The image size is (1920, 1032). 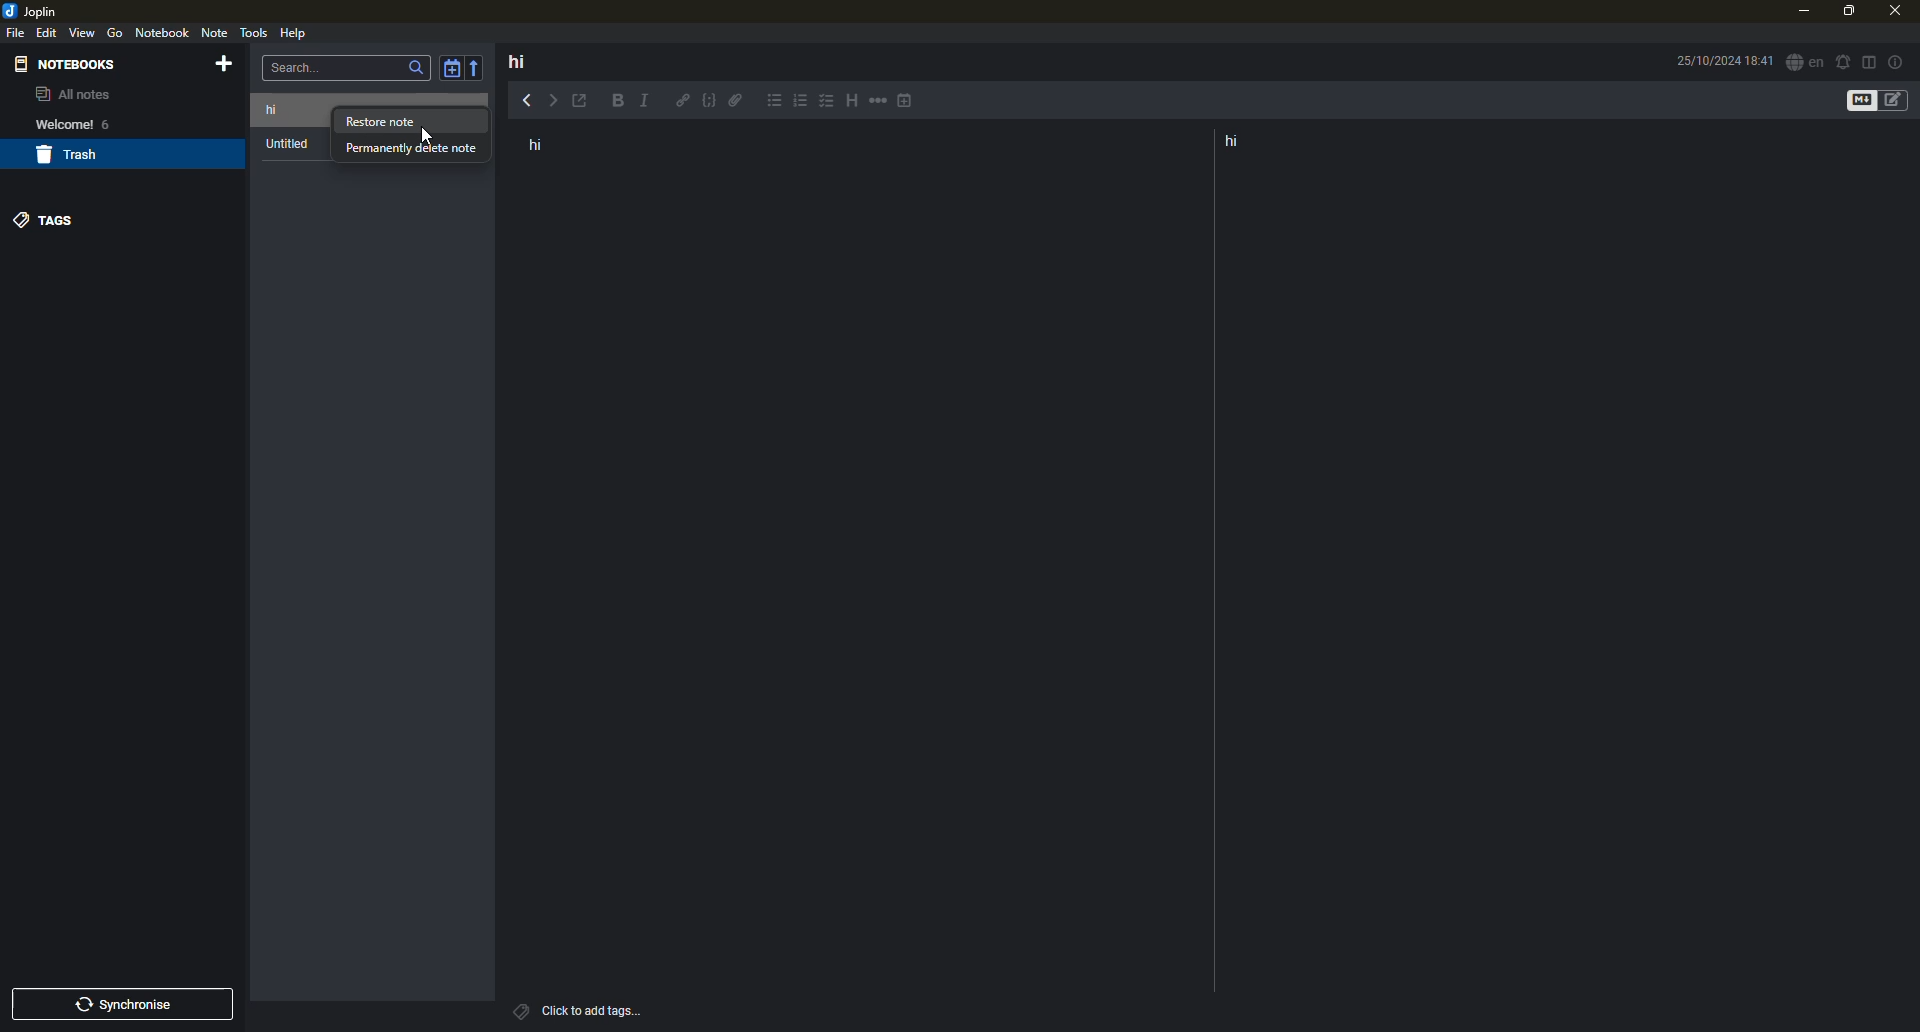 I want to click on set alarm, so click(x=1842, y=60).